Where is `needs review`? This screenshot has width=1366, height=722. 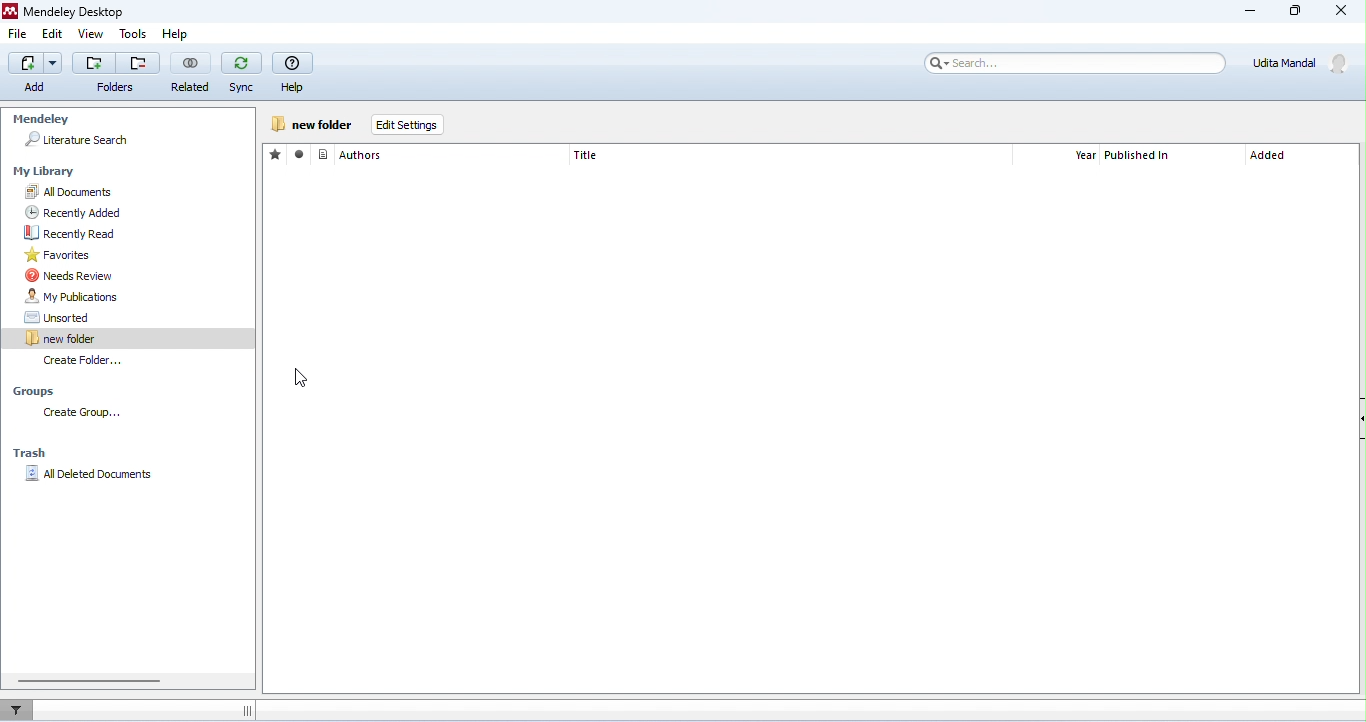 needs review is located at coordinates (138, 275).